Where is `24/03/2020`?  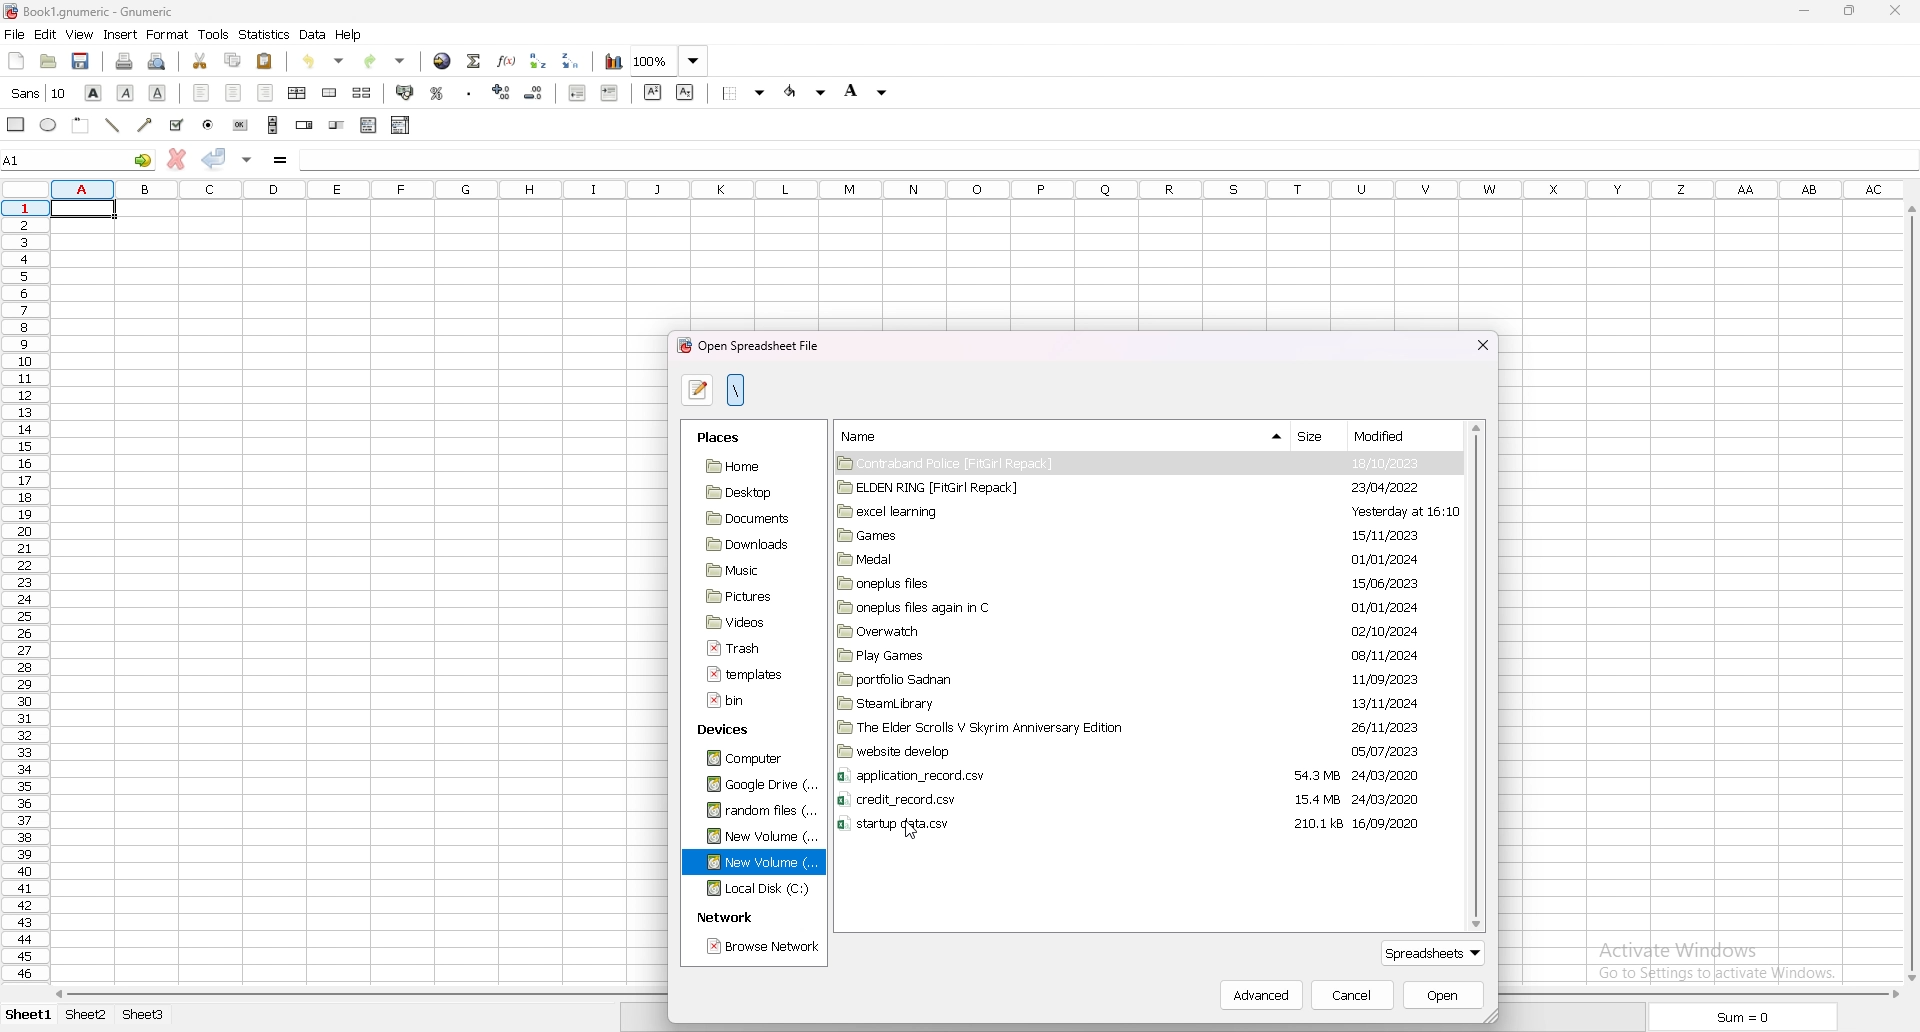
24/03/2020 is located at coordinates (1389, 774).